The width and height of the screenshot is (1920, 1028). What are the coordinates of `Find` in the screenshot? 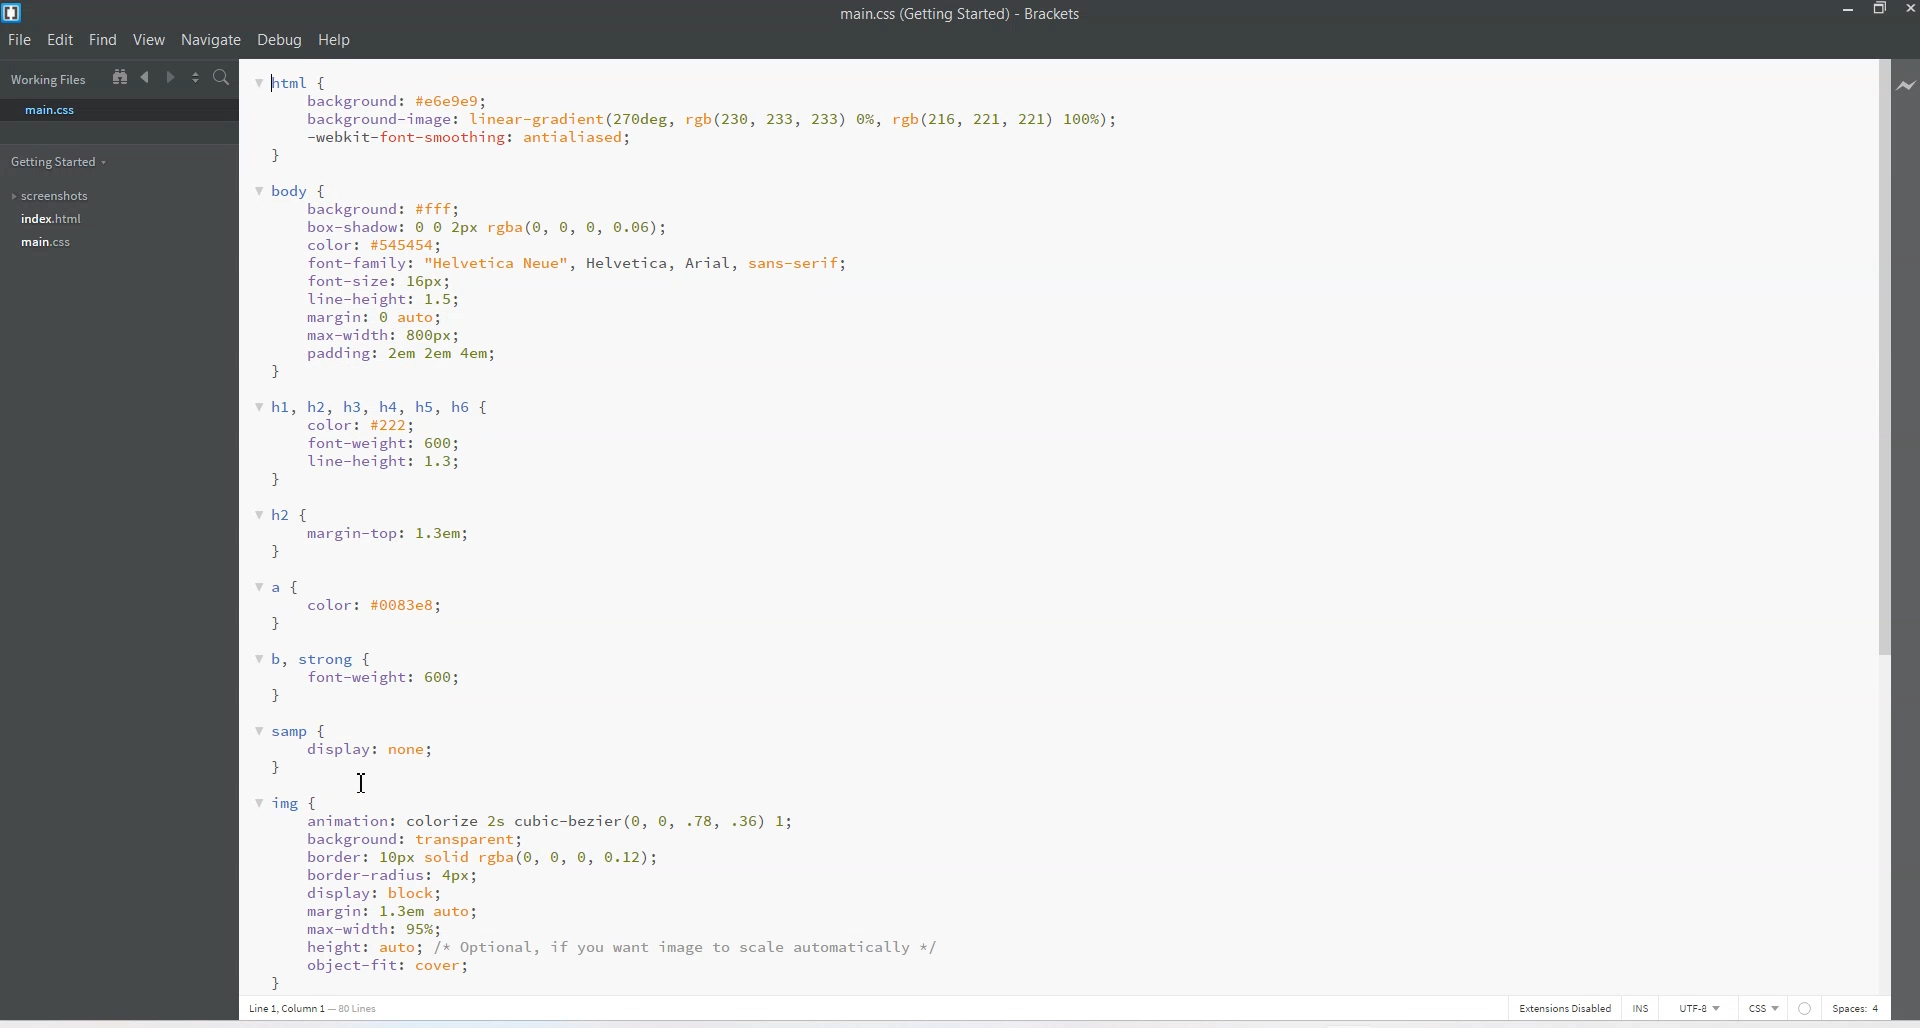 It's located at (103, 41).